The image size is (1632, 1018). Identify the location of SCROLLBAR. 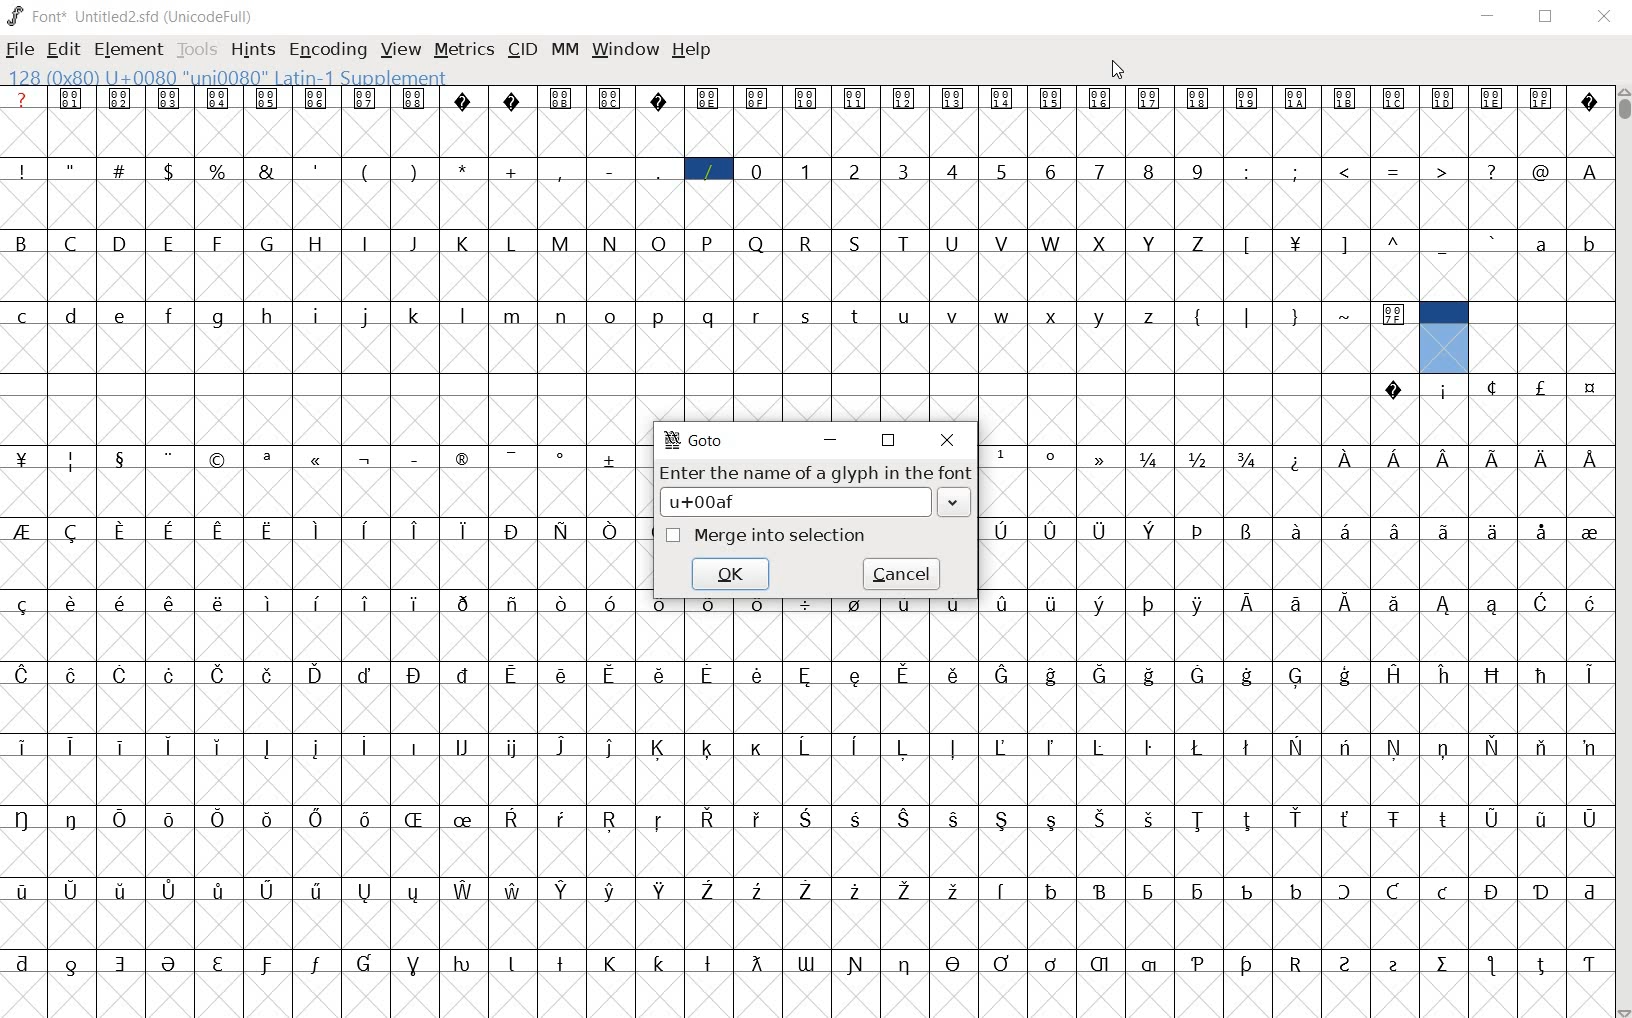
(1622, 553).